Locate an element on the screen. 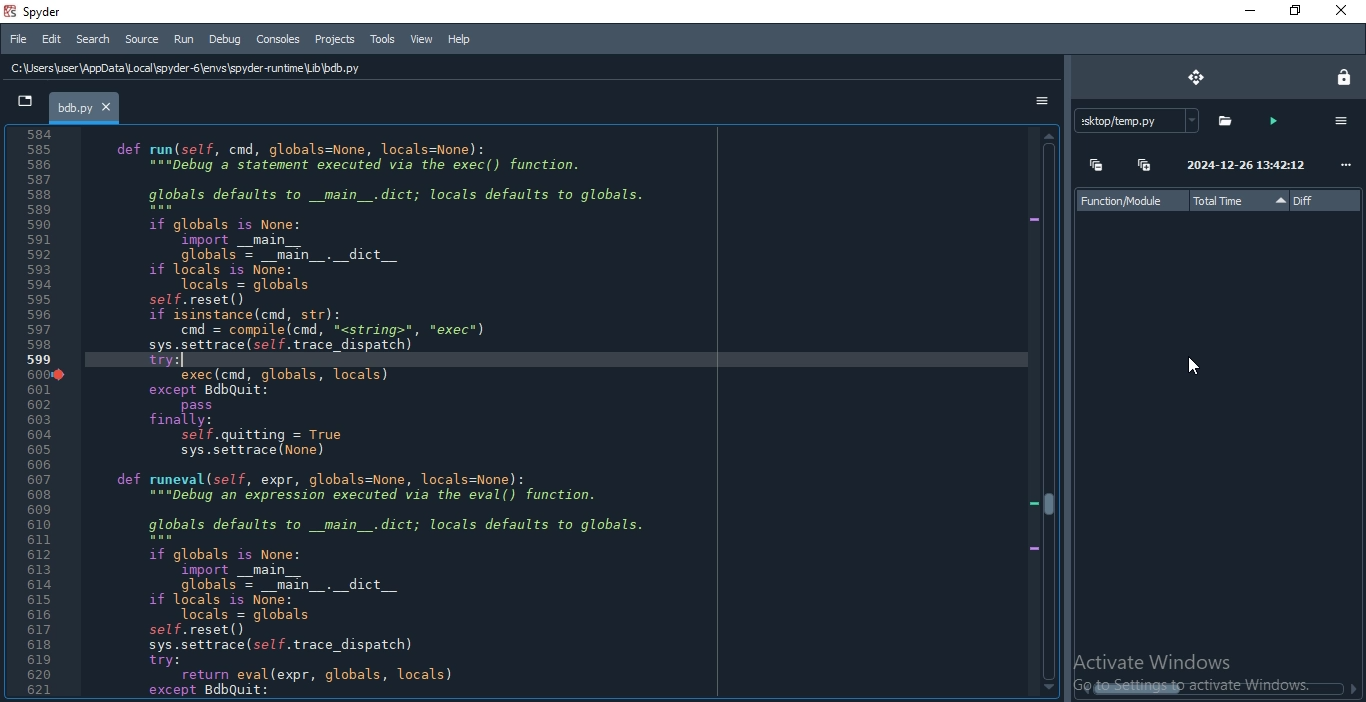 This screenshot has width=1366, height=702. Edit is located at coordinates (51, 38).